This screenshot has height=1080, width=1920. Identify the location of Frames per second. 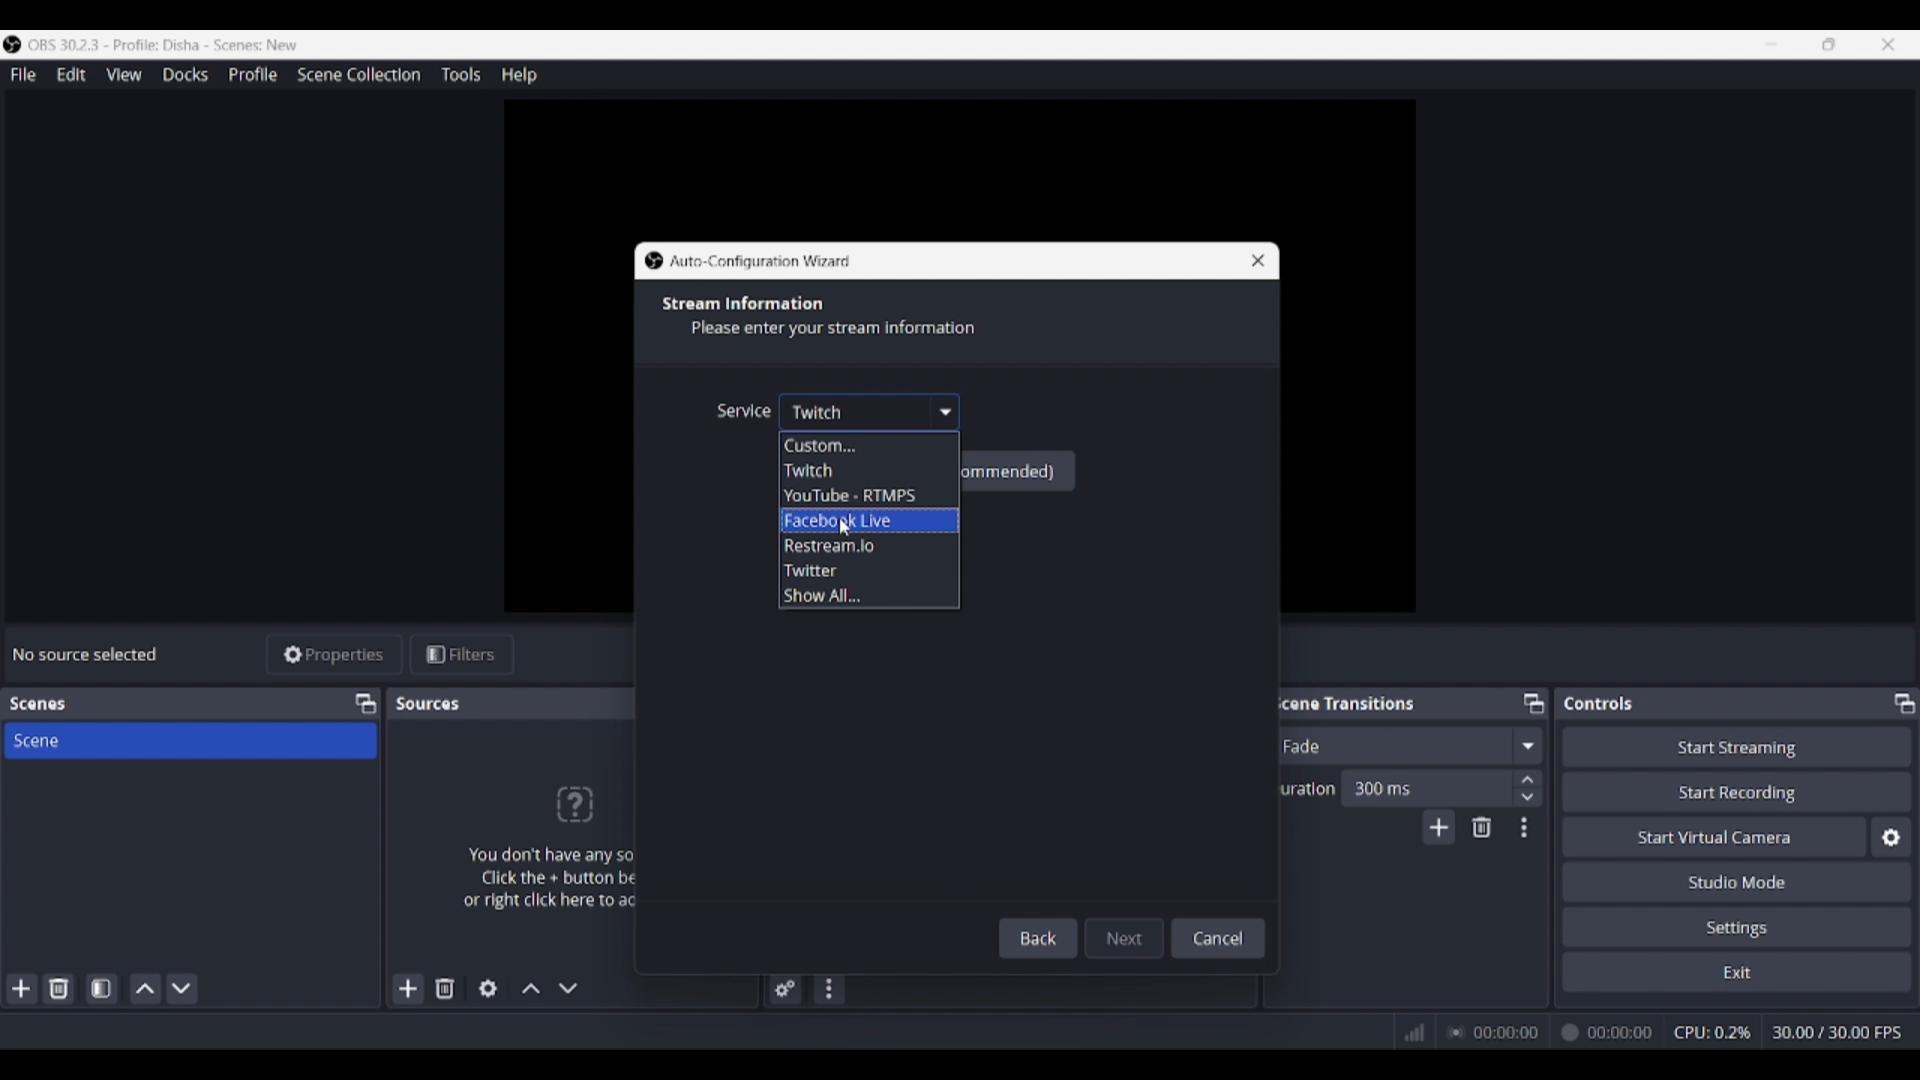
(1837, 1033).